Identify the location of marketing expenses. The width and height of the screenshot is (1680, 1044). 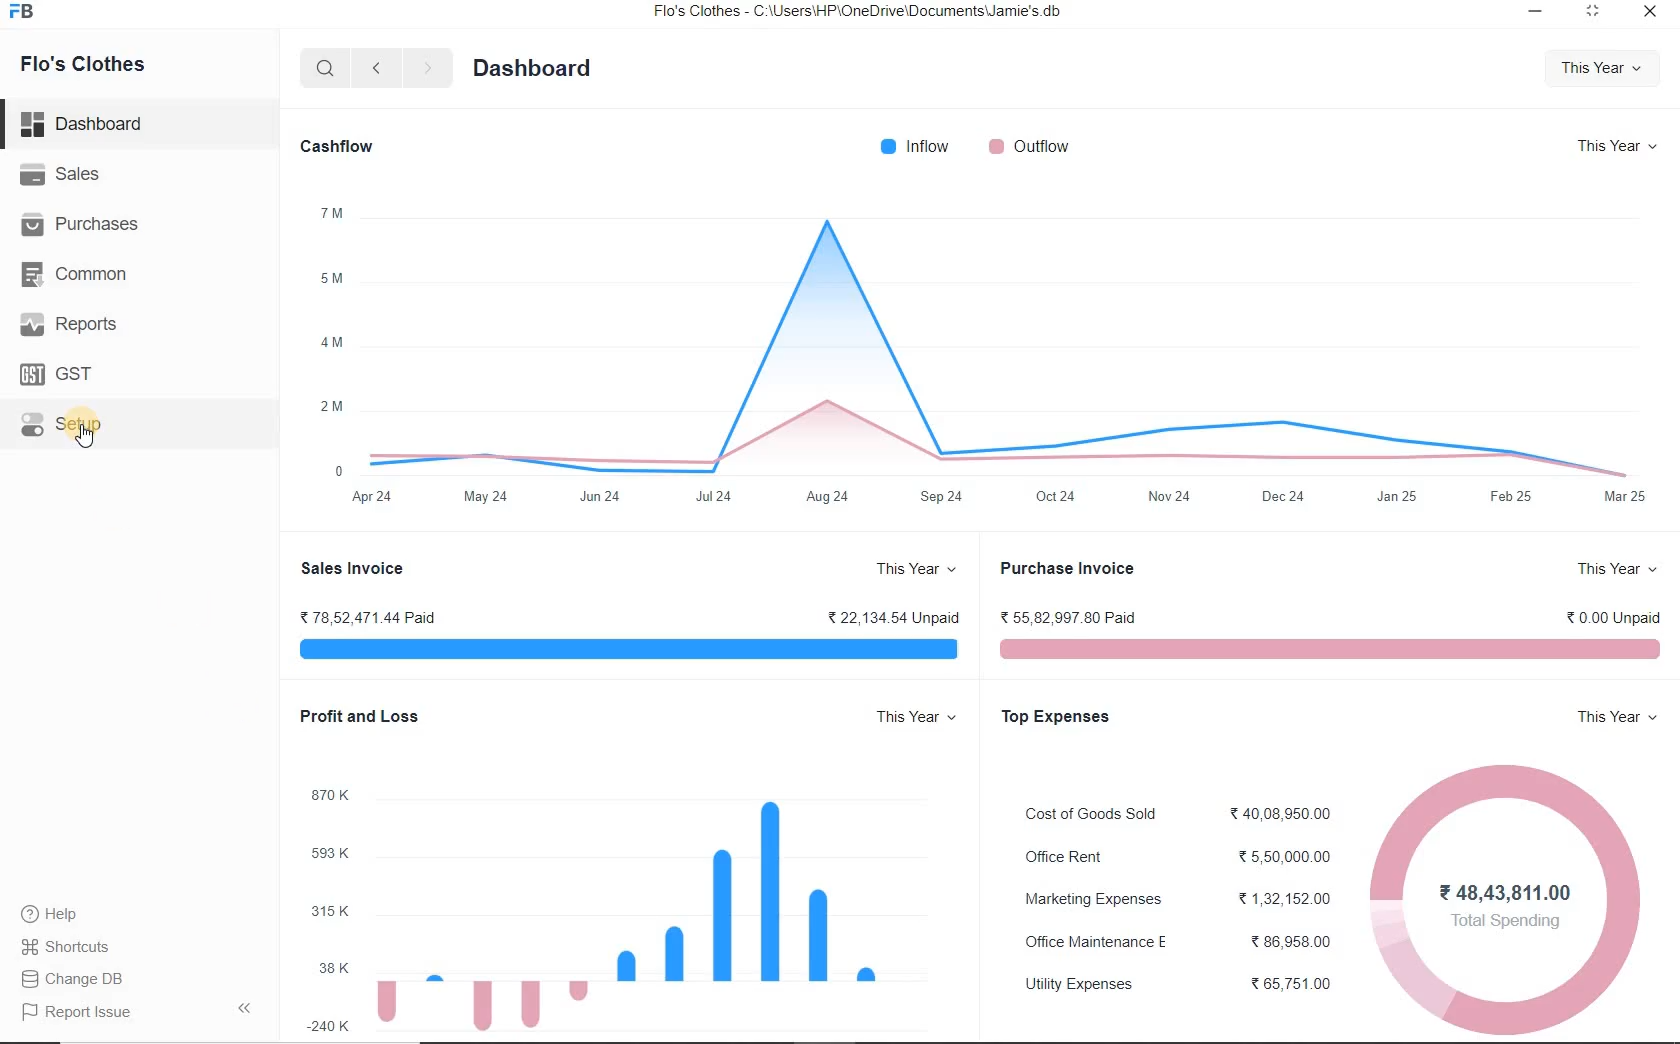
(1088, 901).